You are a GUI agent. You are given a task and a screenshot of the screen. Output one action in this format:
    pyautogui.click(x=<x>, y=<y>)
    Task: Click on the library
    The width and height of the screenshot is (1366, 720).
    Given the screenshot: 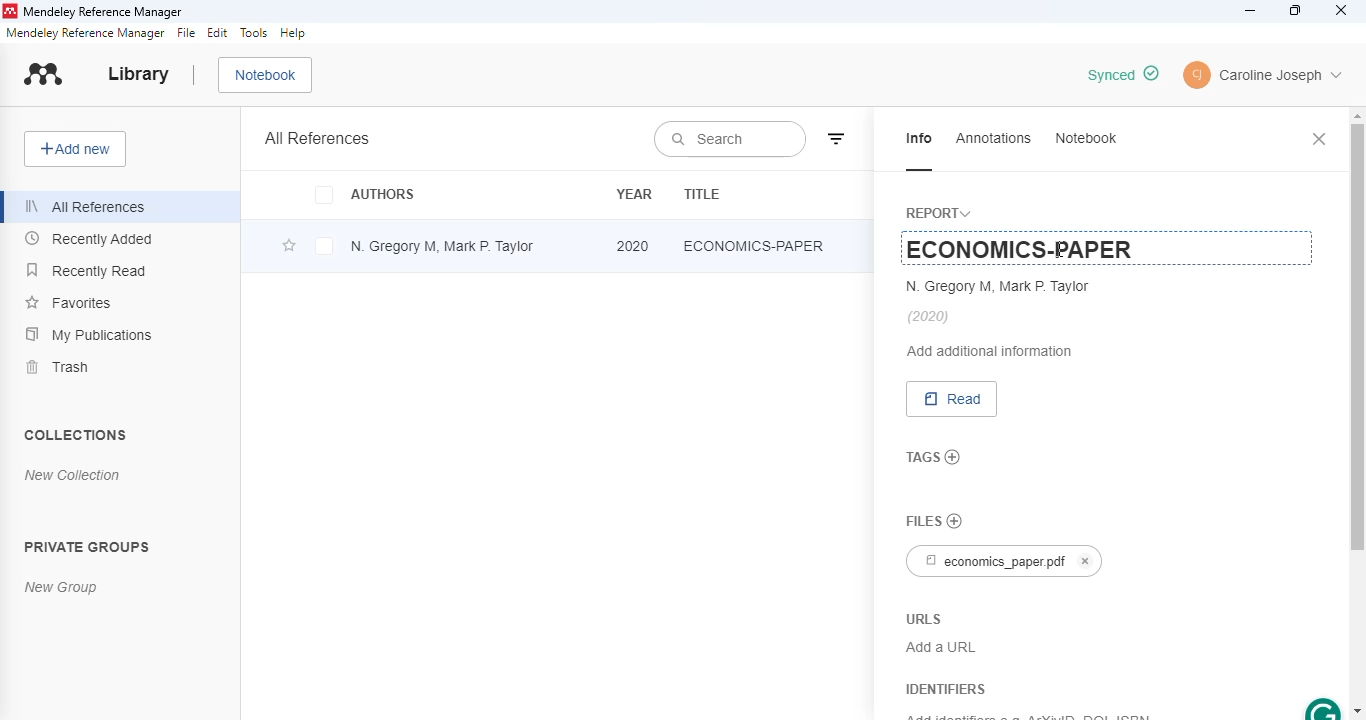 What is the action you would take?
    pyautogui.click(x=137, y=74)
    